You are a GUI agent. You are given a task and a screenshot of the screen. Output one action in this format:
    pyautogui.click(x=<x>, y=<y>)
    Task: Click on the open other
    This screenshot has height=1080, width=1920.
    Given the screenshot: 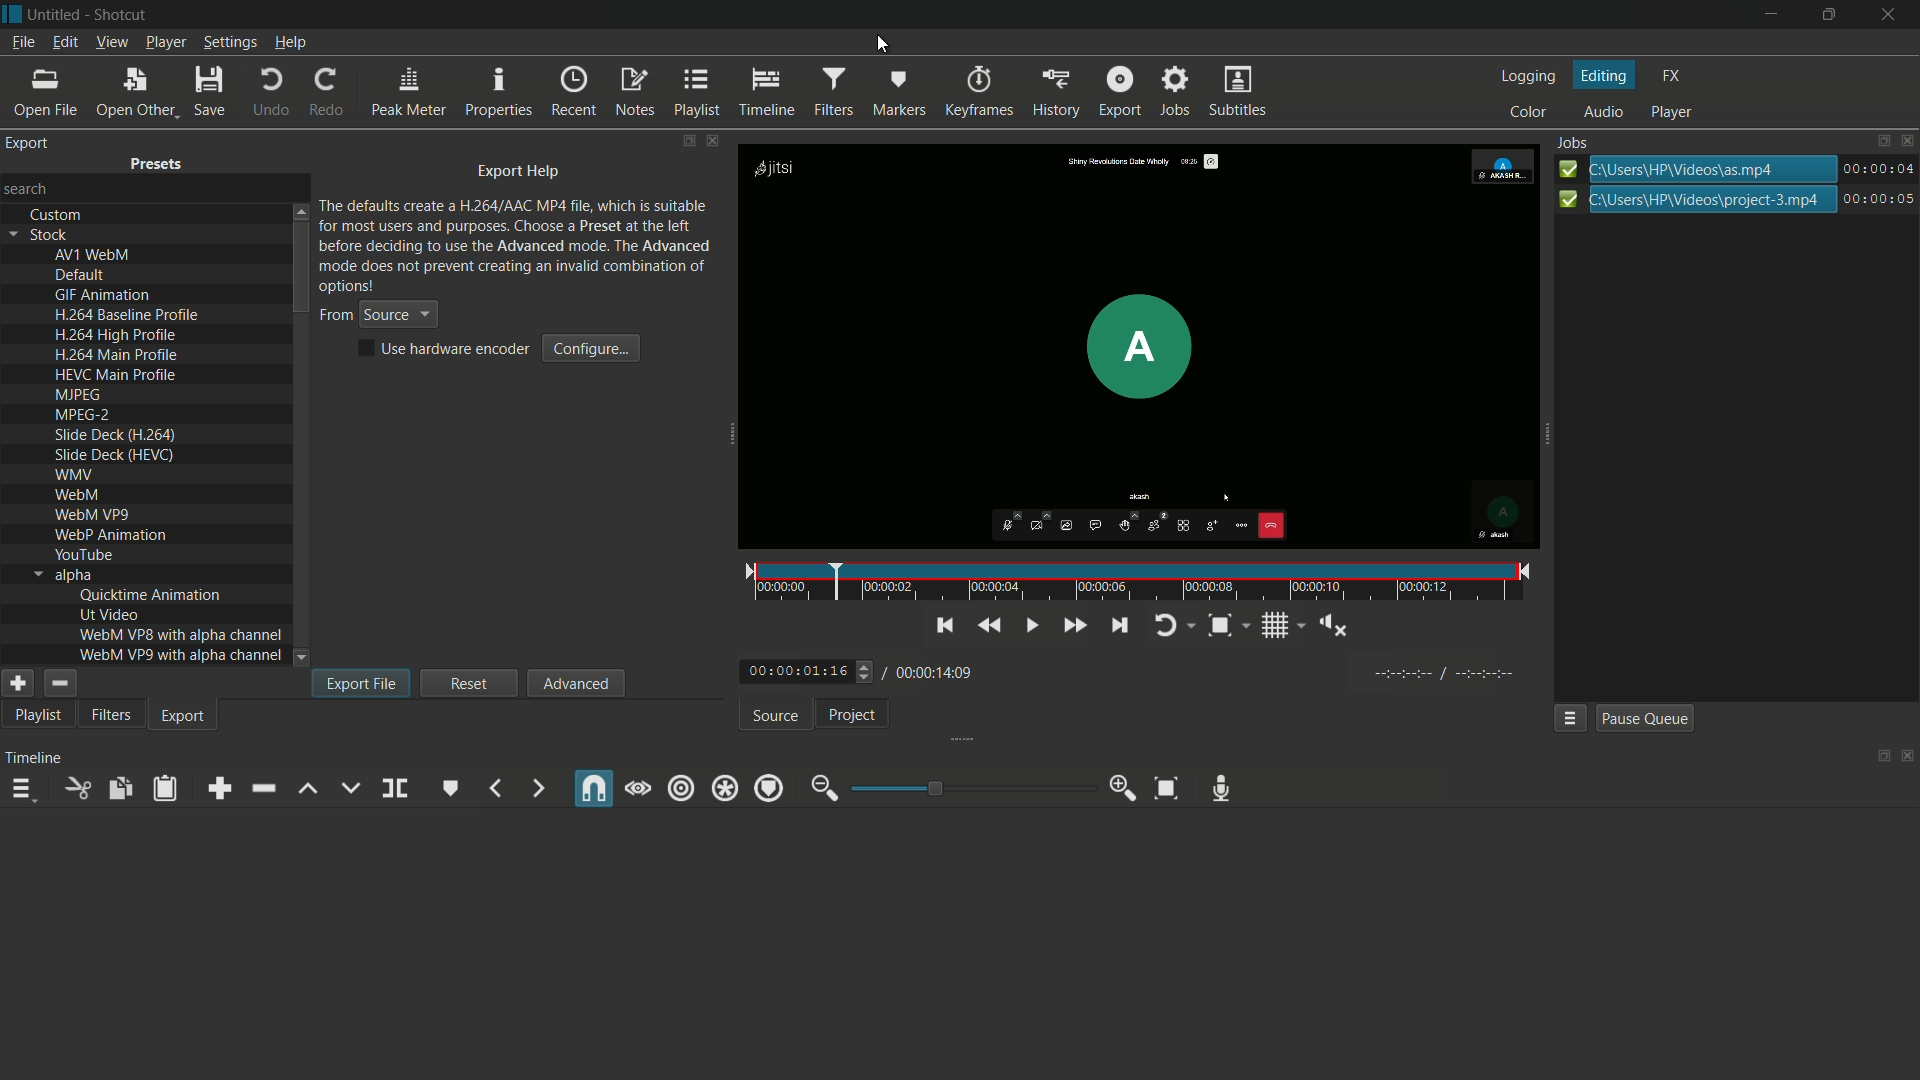 What is the action you would take?
    pyautogui.click(x=134, y=92)
    